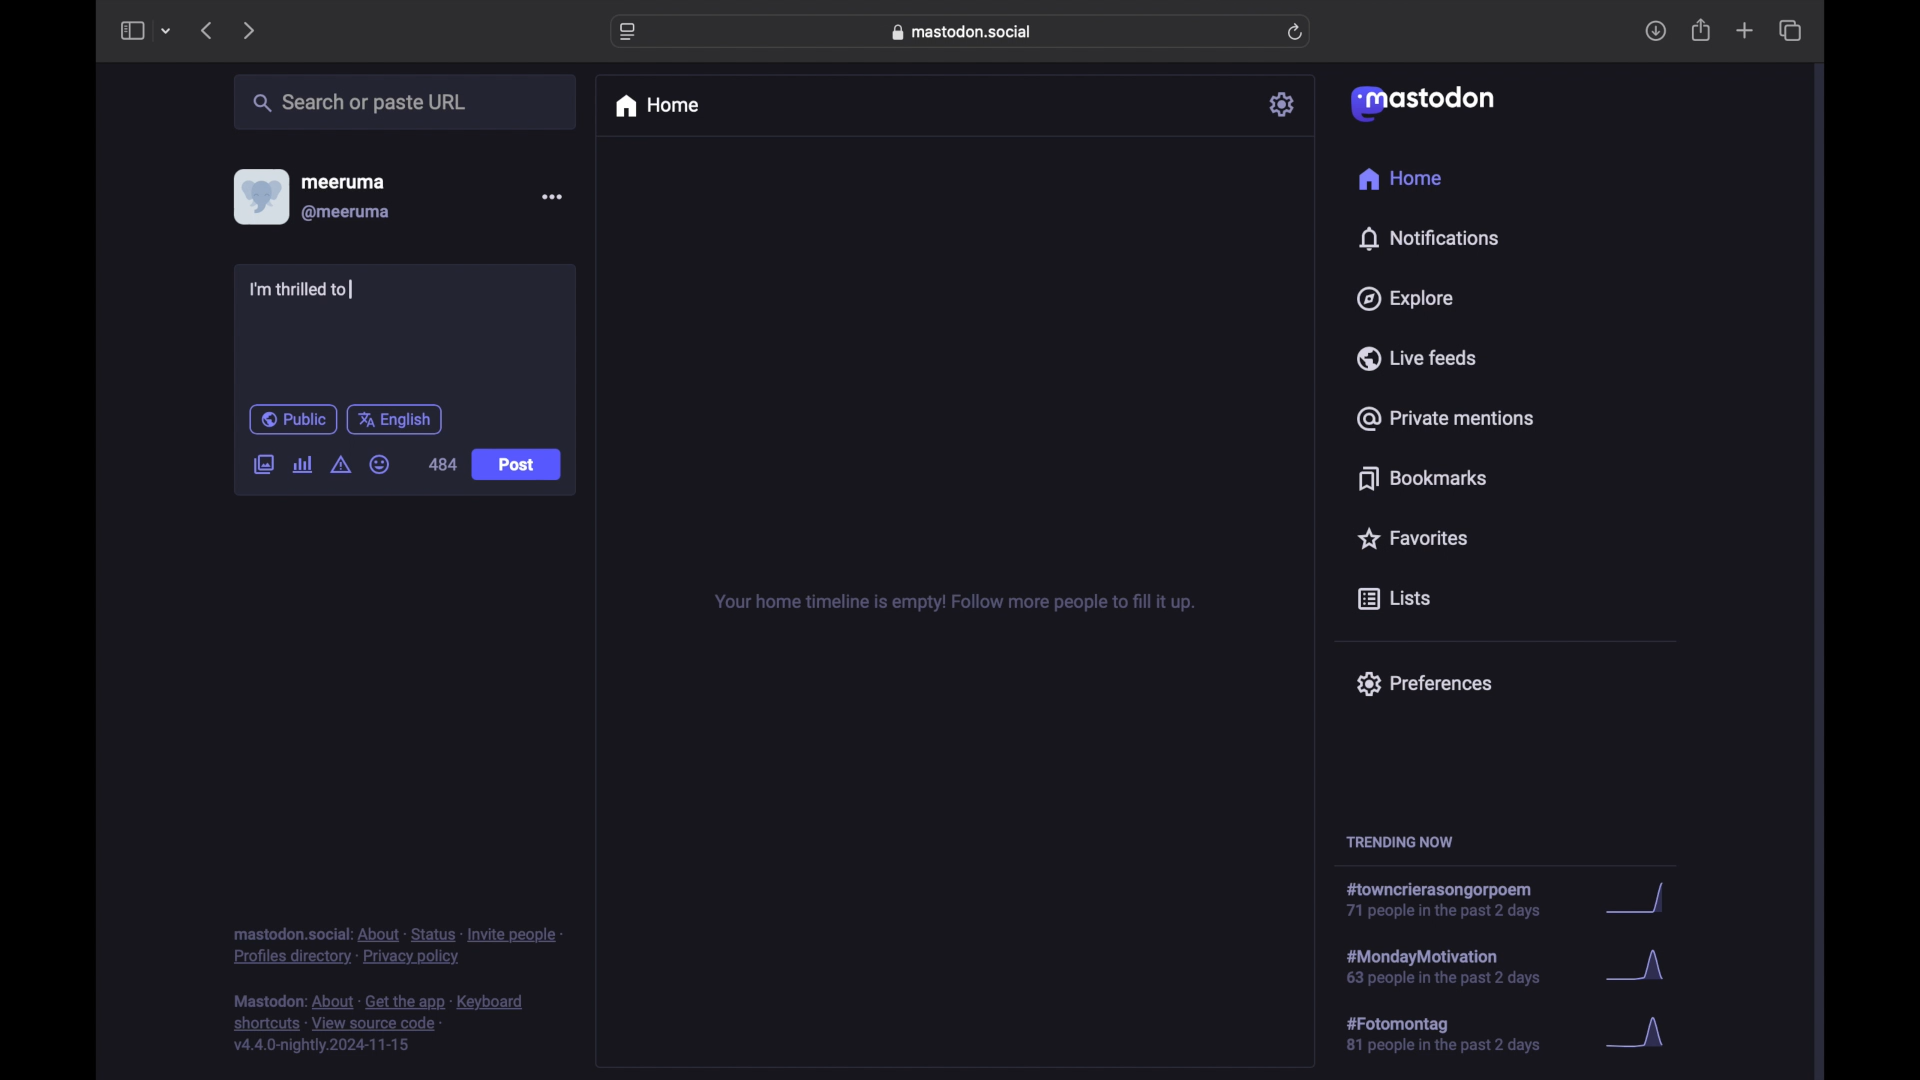 Image resolution: width=1920 pixels, height=1080 pixels. Describe the element at coordinates (1462, 965) in the screenshot. I see `hashtag  trend` at that location.